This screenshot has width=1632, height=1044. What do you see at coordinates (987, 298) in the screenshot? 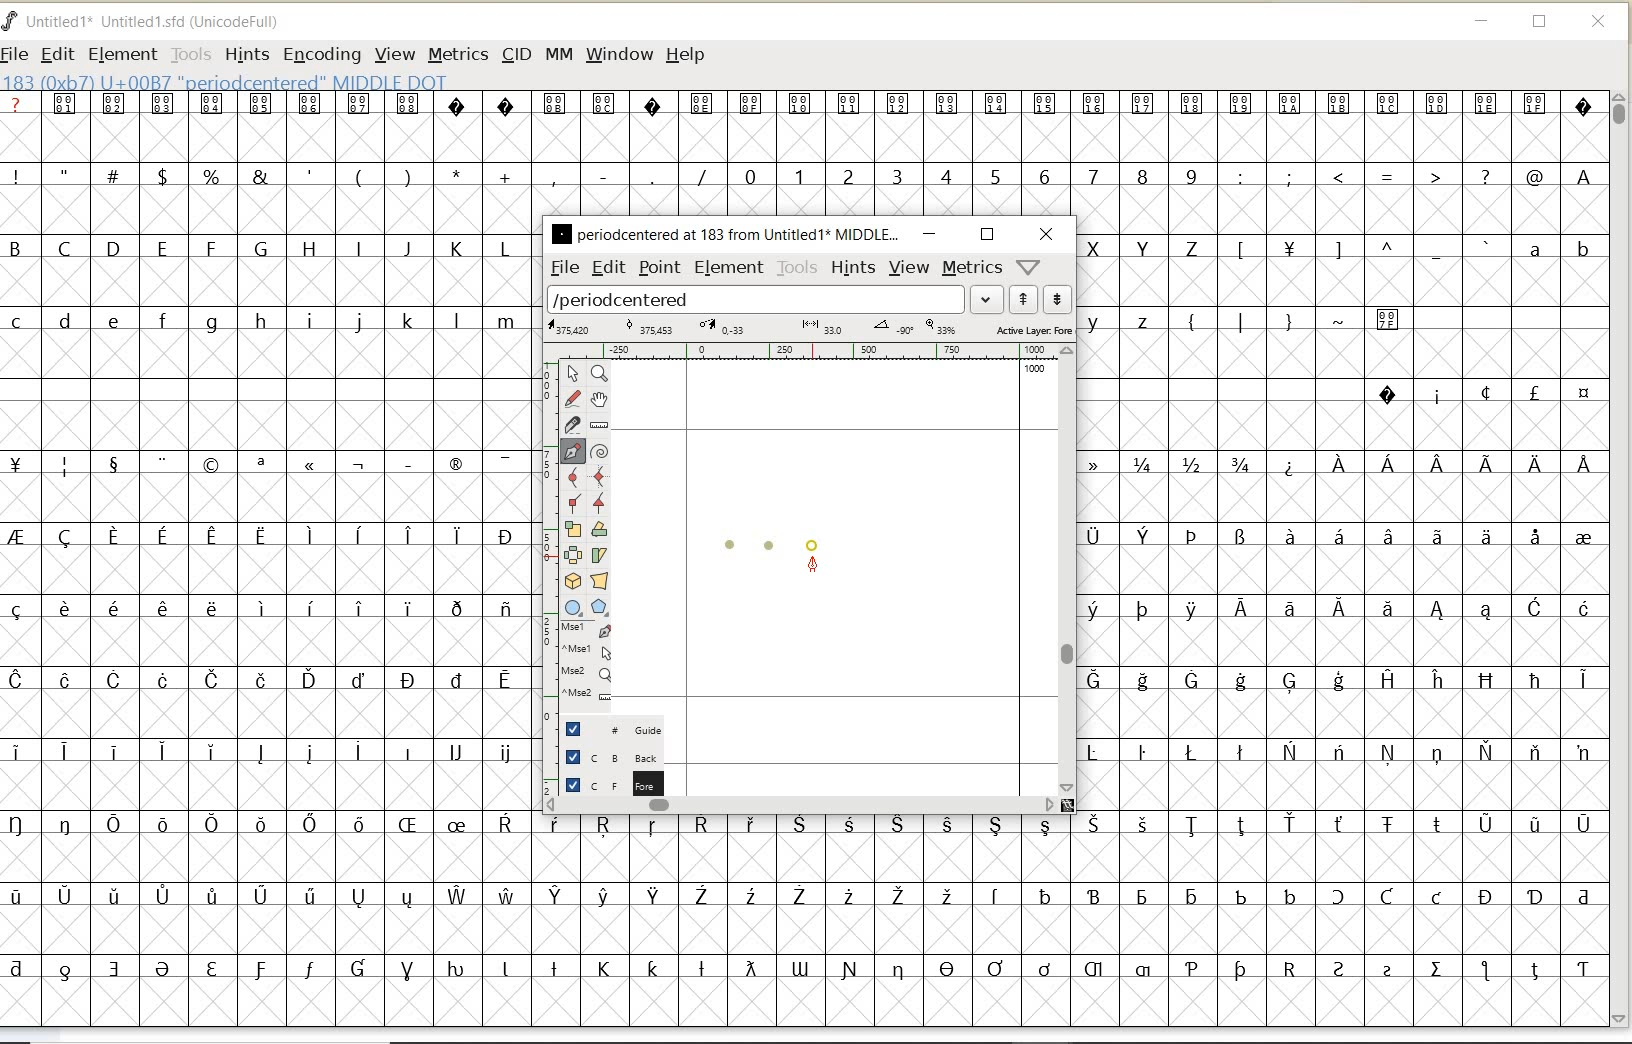
I see `expand` at bounding box center [987, 298].